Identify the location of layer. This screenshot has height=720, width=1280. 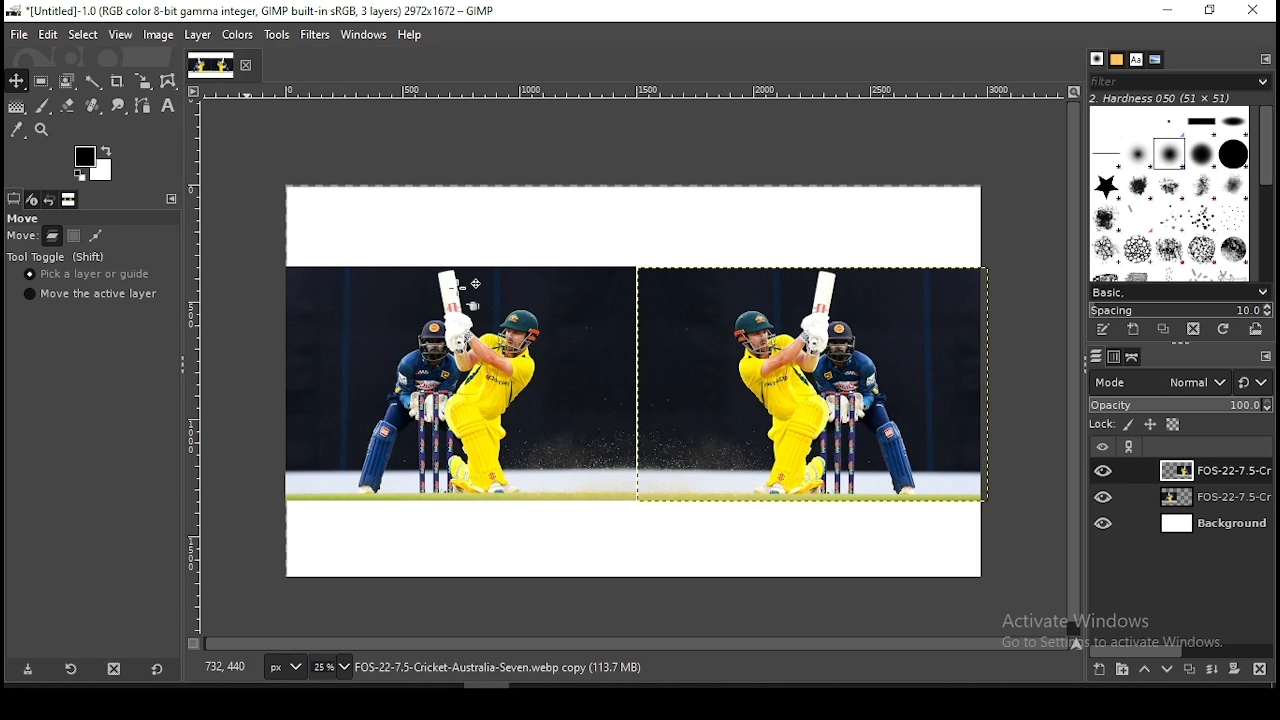
(196, 36).